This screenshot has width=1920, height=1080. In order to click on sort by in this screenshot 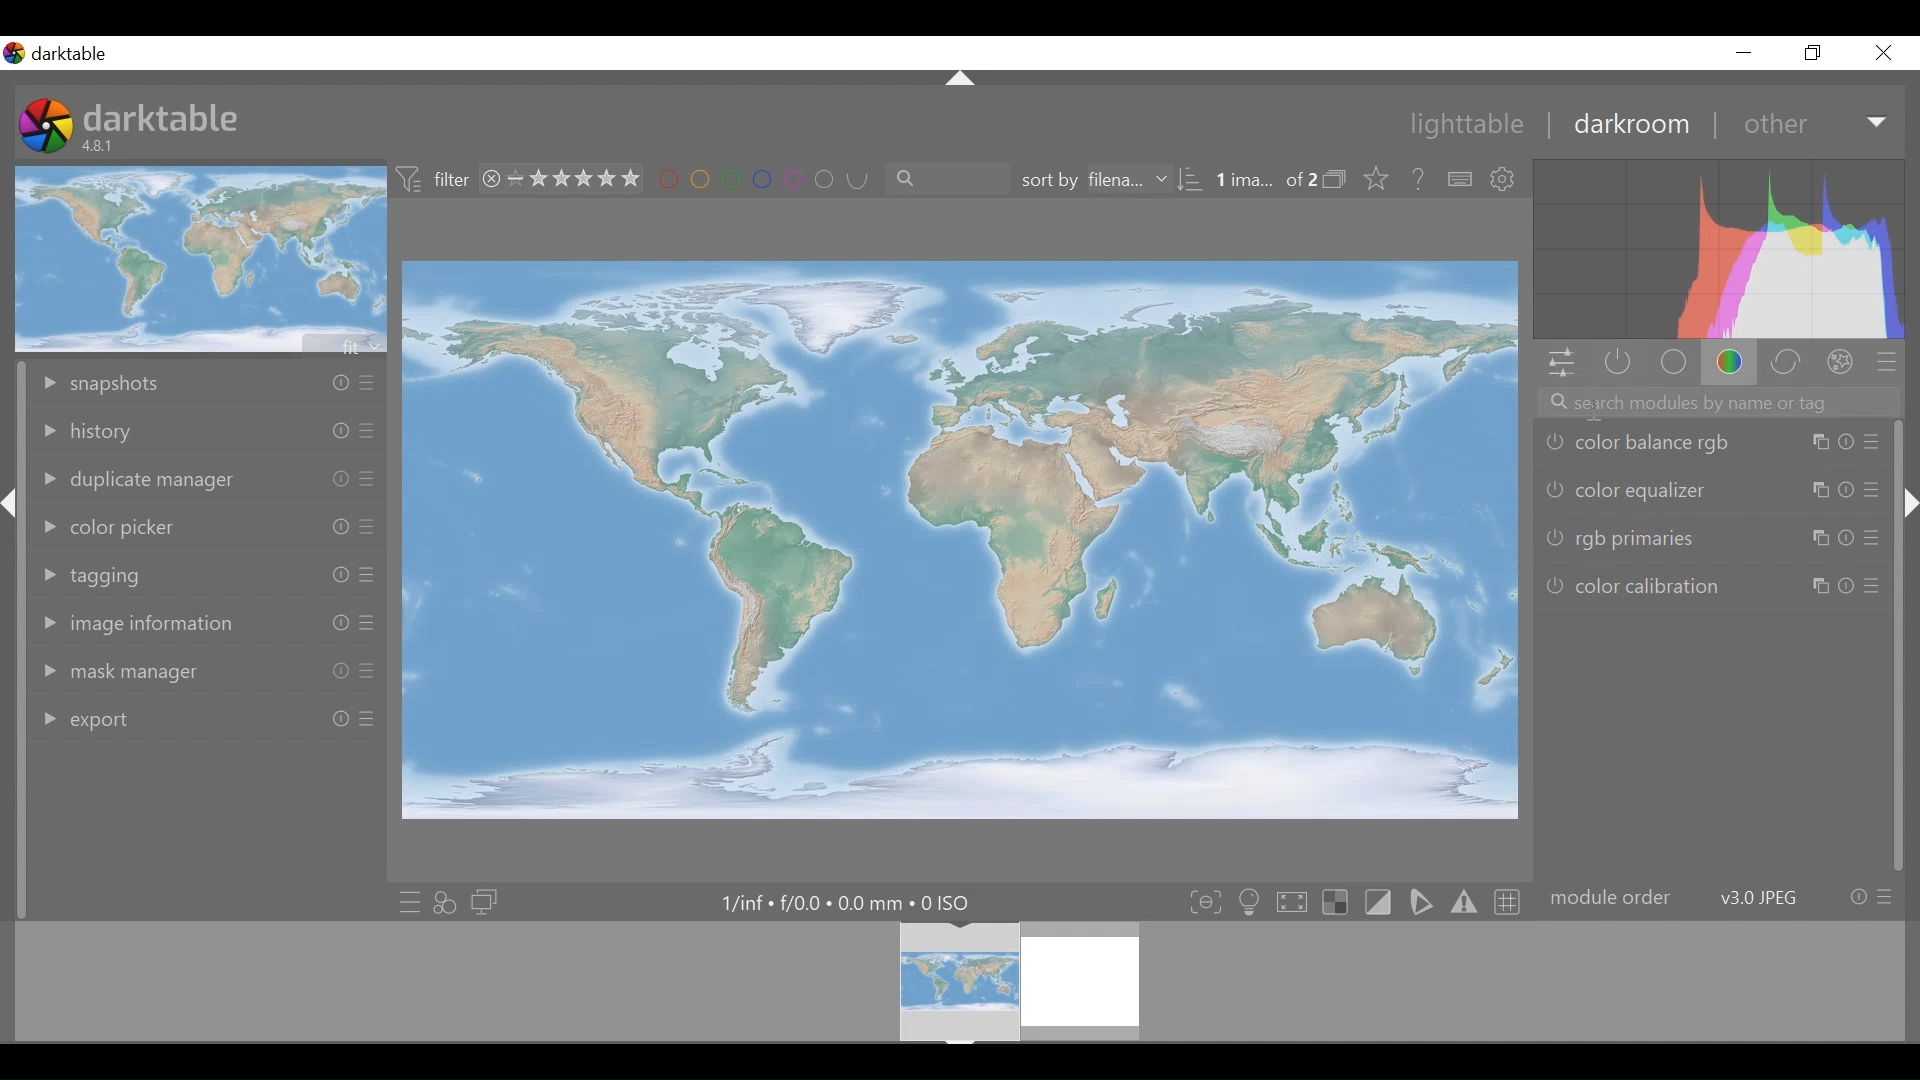, I will do `click(1111, 179)`.